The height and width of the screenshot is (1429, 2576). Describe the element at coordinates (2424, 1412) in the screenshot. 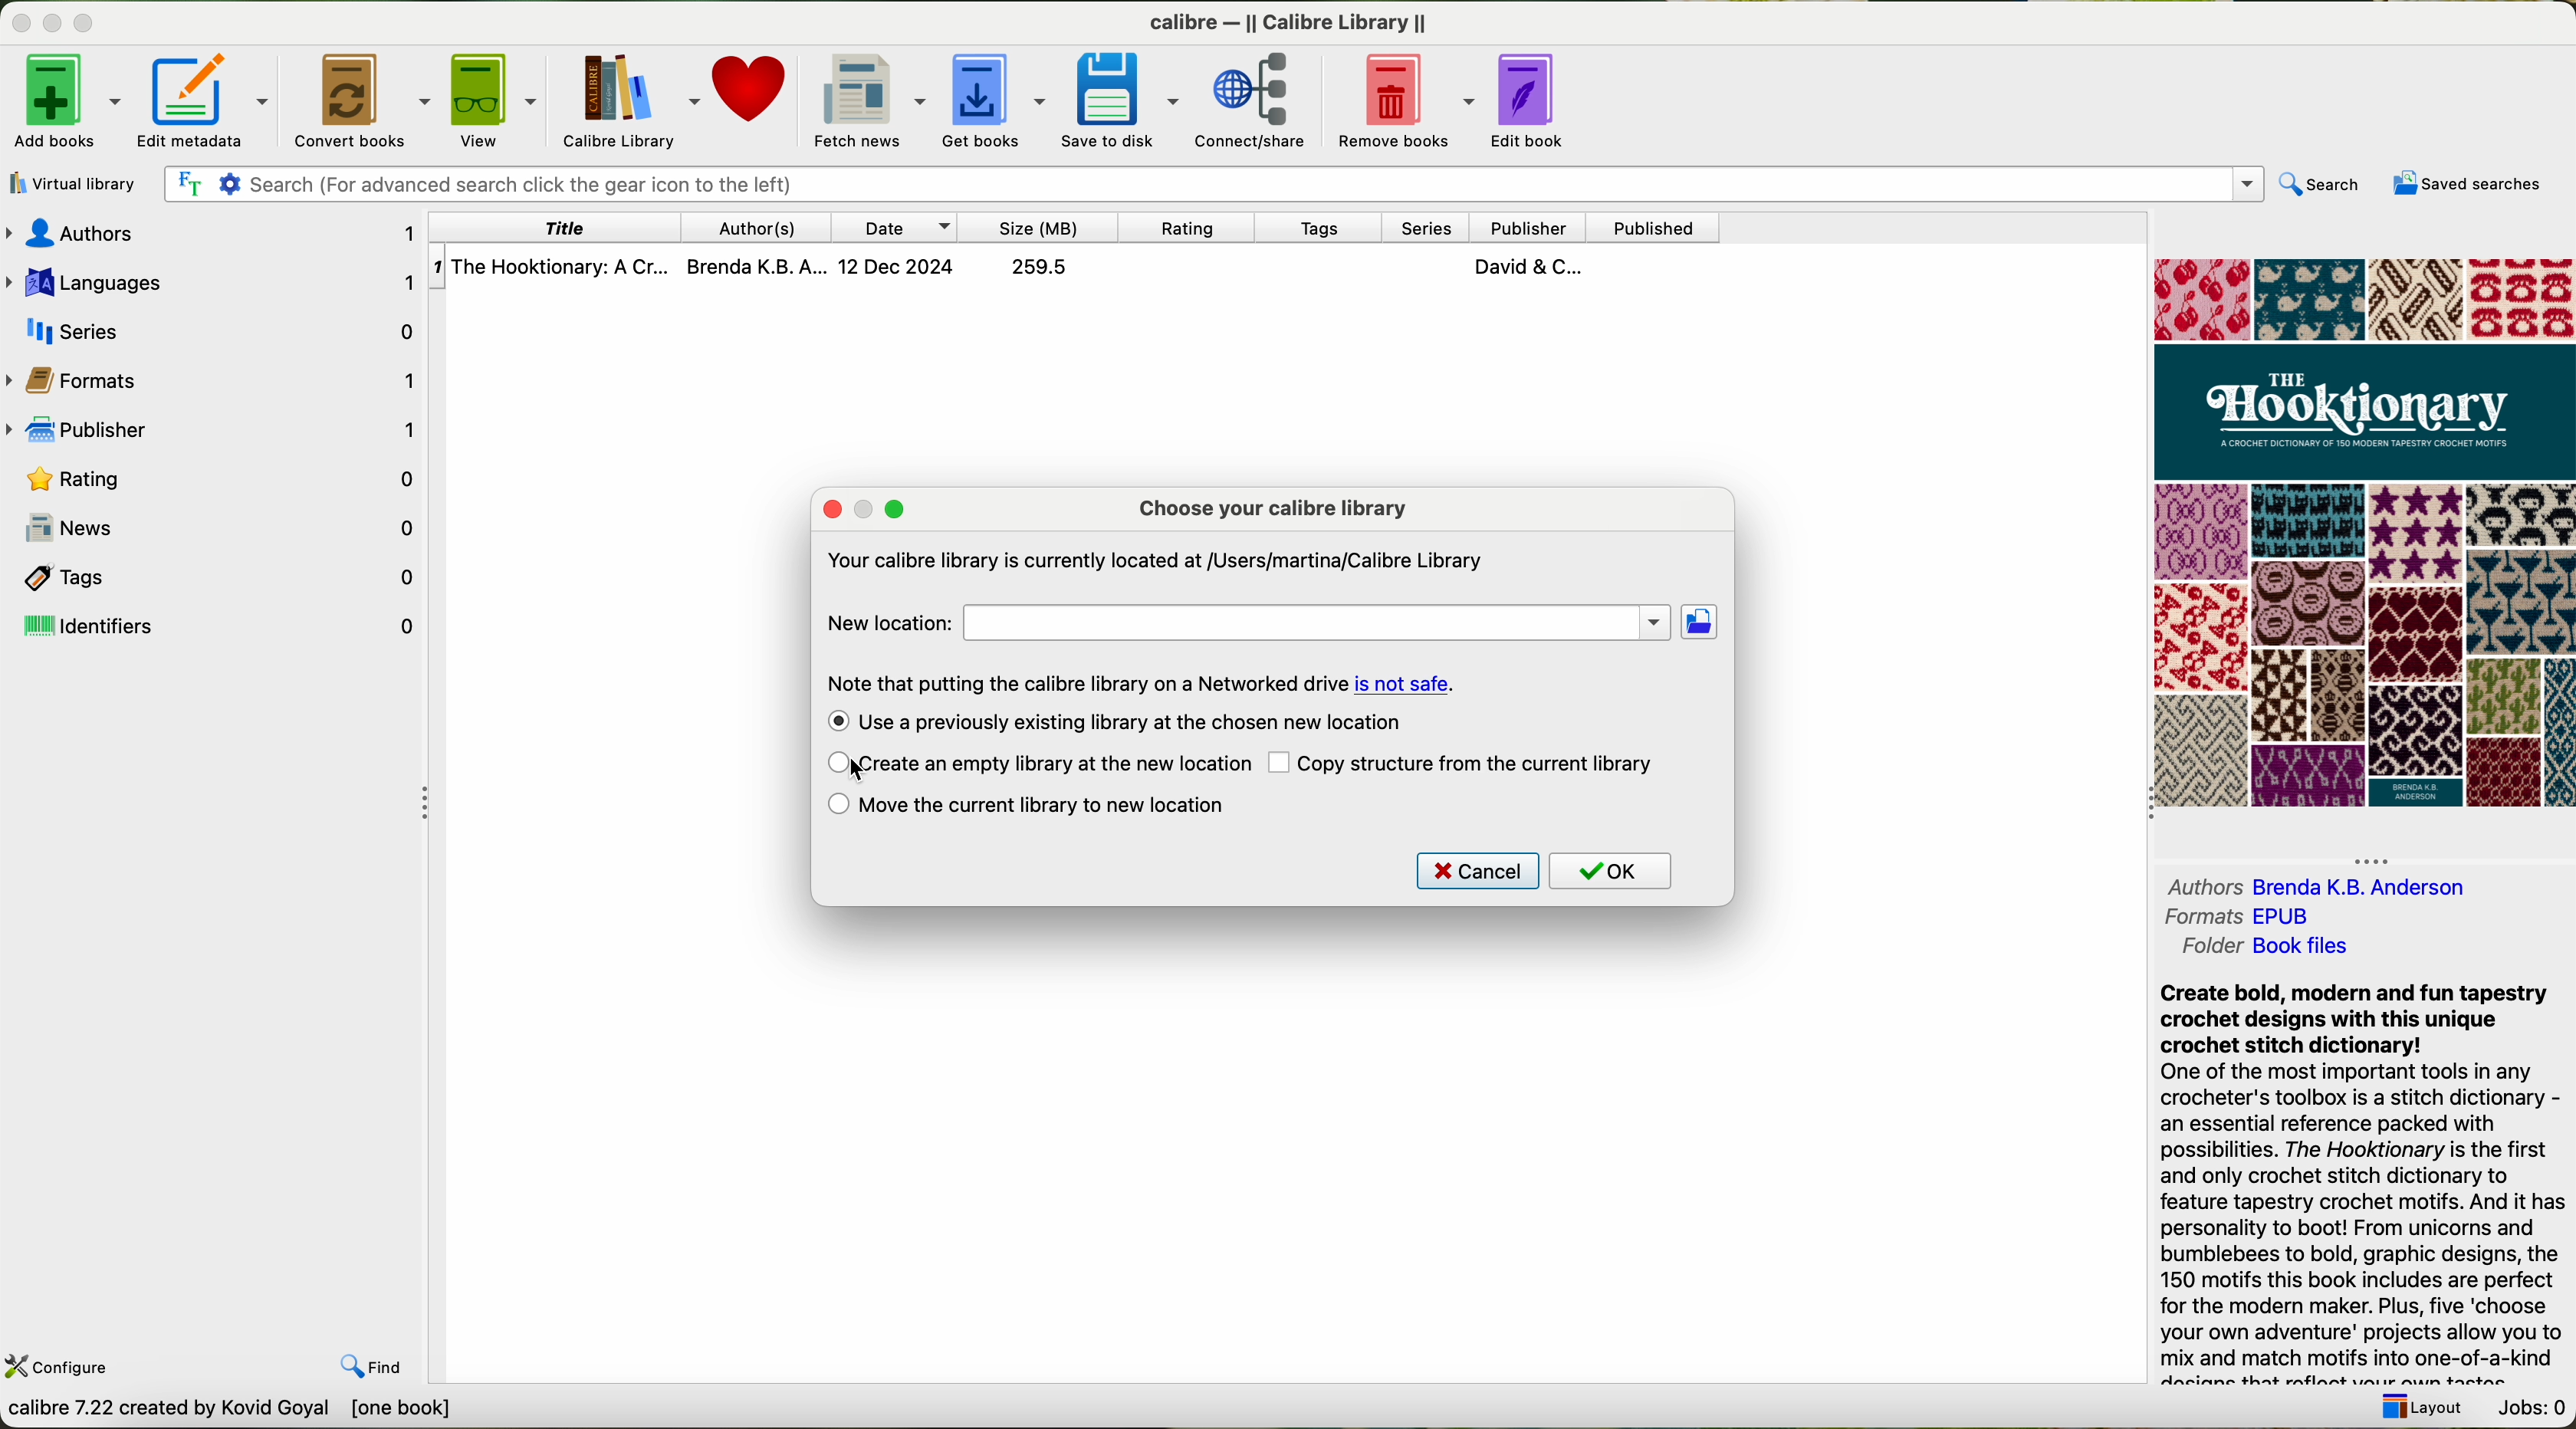

I see `layout` at that location.